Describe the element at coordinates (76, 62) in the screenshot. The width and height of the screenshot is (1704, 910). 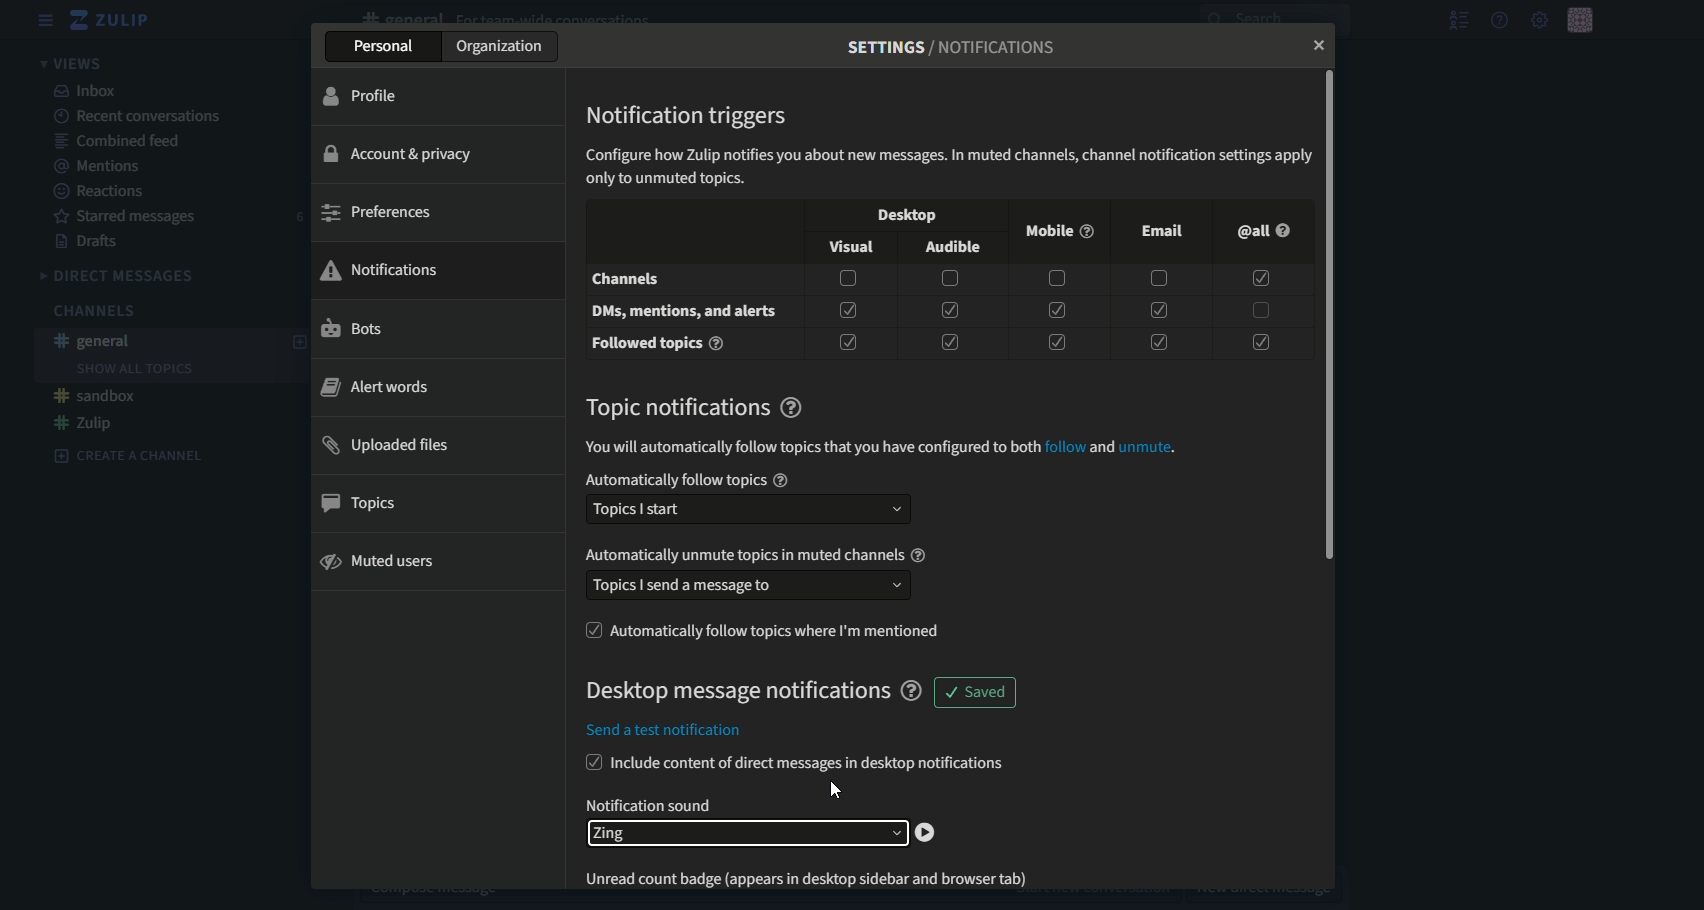
I see `views` at that location.